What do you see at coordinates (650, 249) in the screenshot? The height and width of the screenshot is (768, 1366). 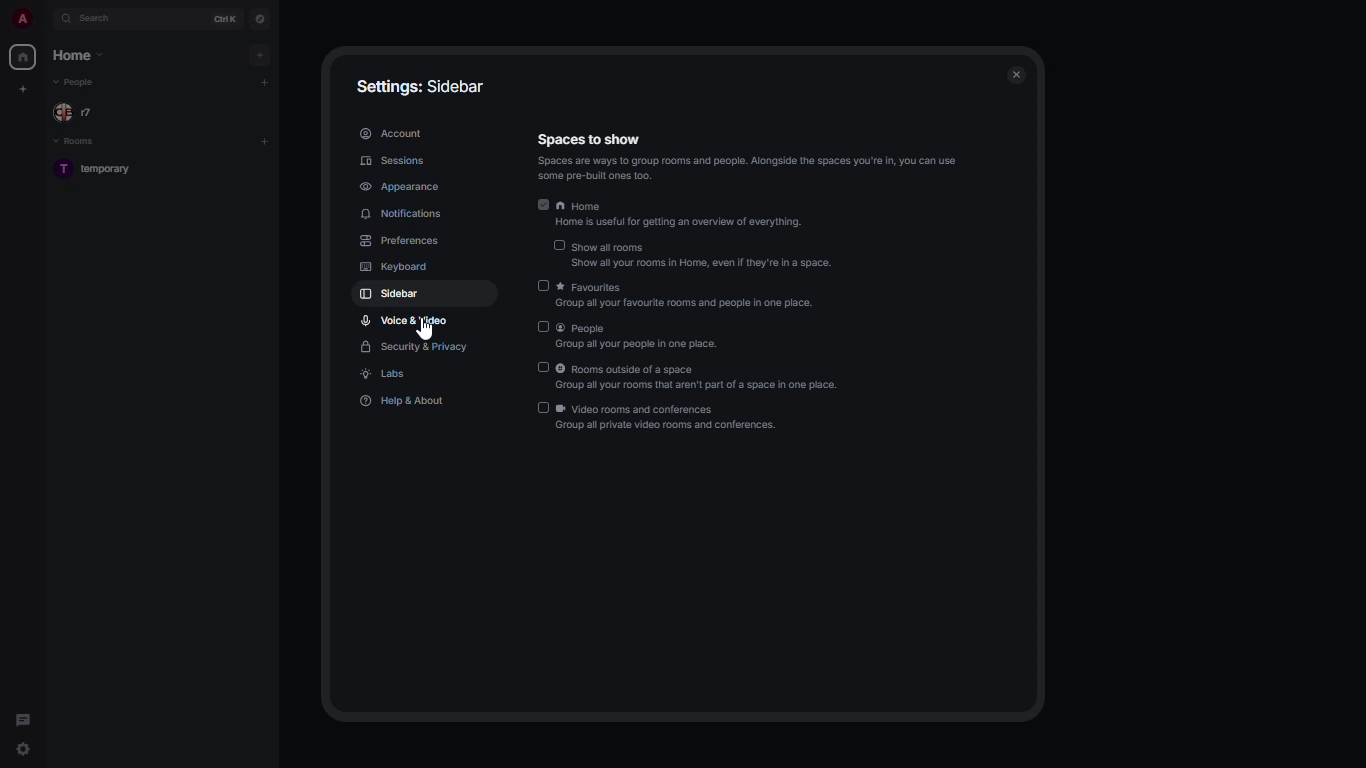 I see `show all rooms` at bounding box center [650, 249].